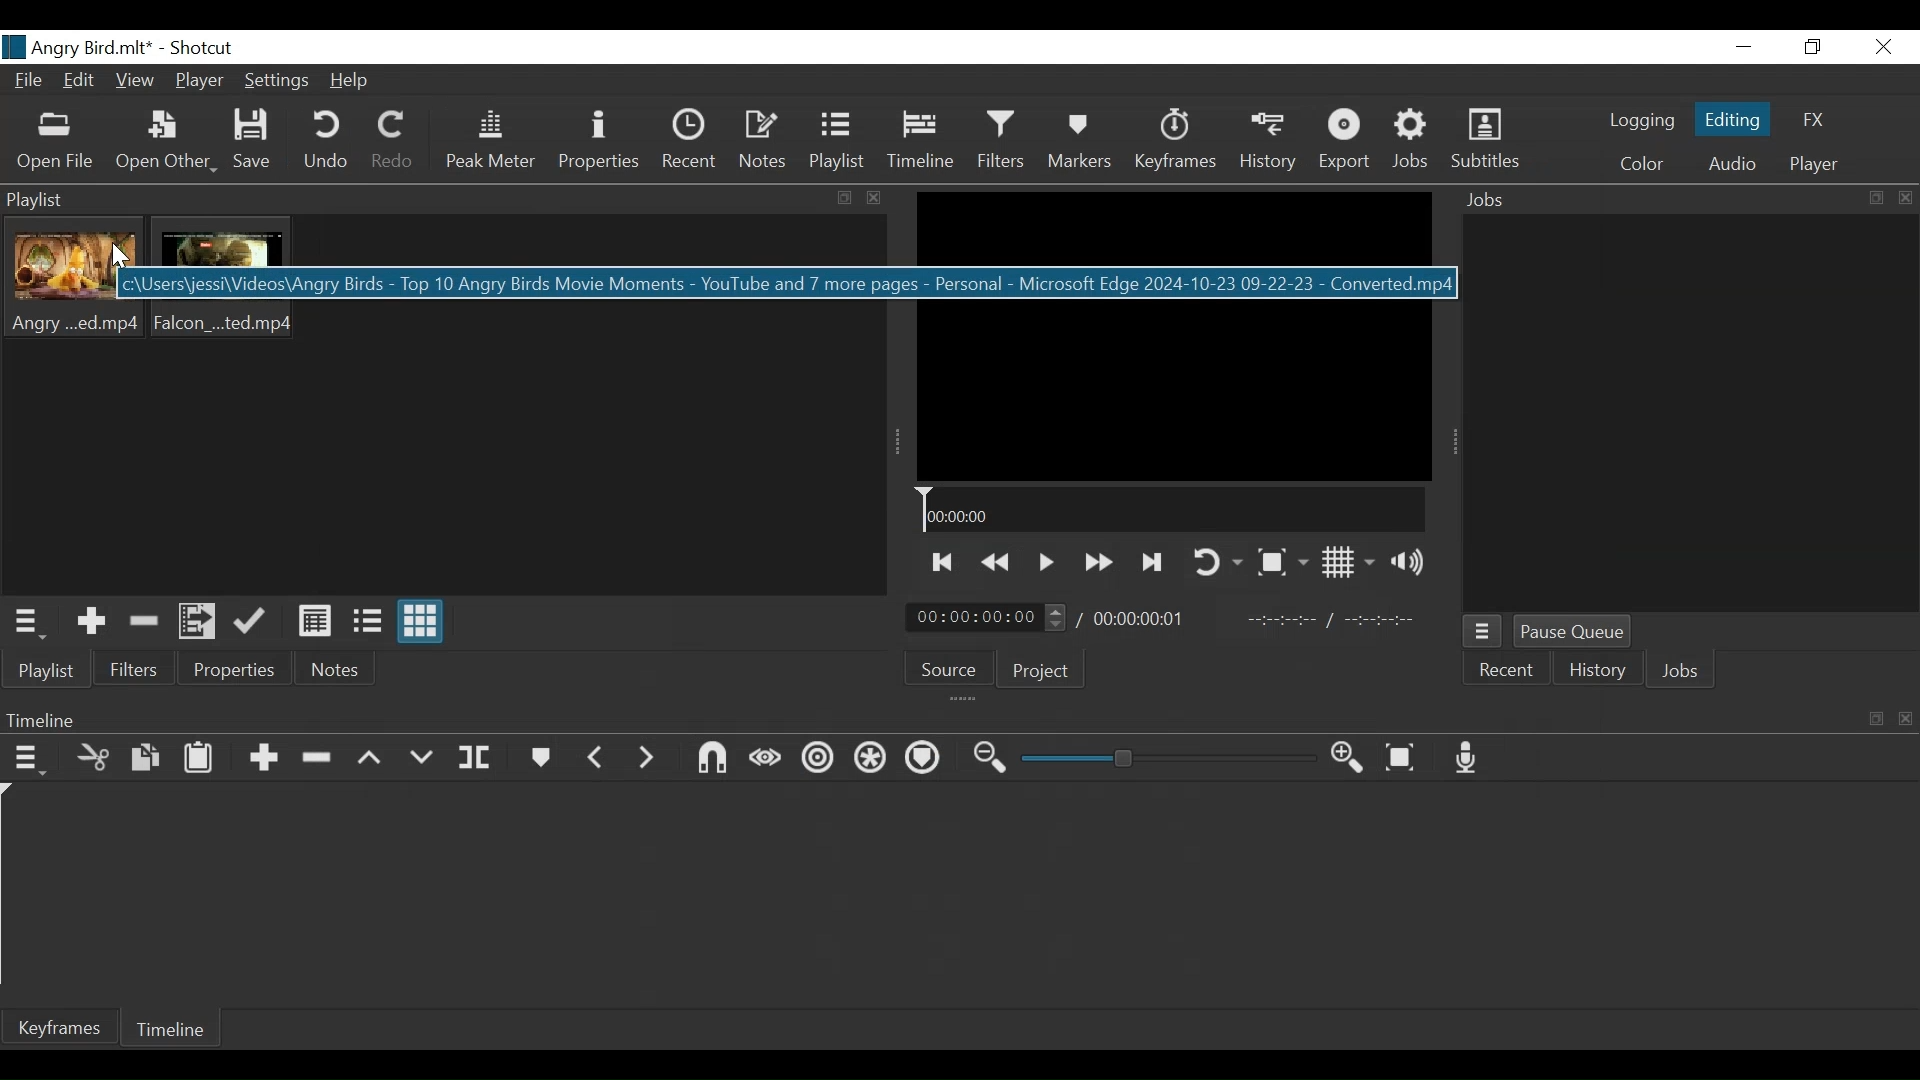 The height and width of the screenshot is (1080, 1920). What do you see at coordinates (947, 667) in the screenshot?
I see `Source` at bounding box center [947, 667].